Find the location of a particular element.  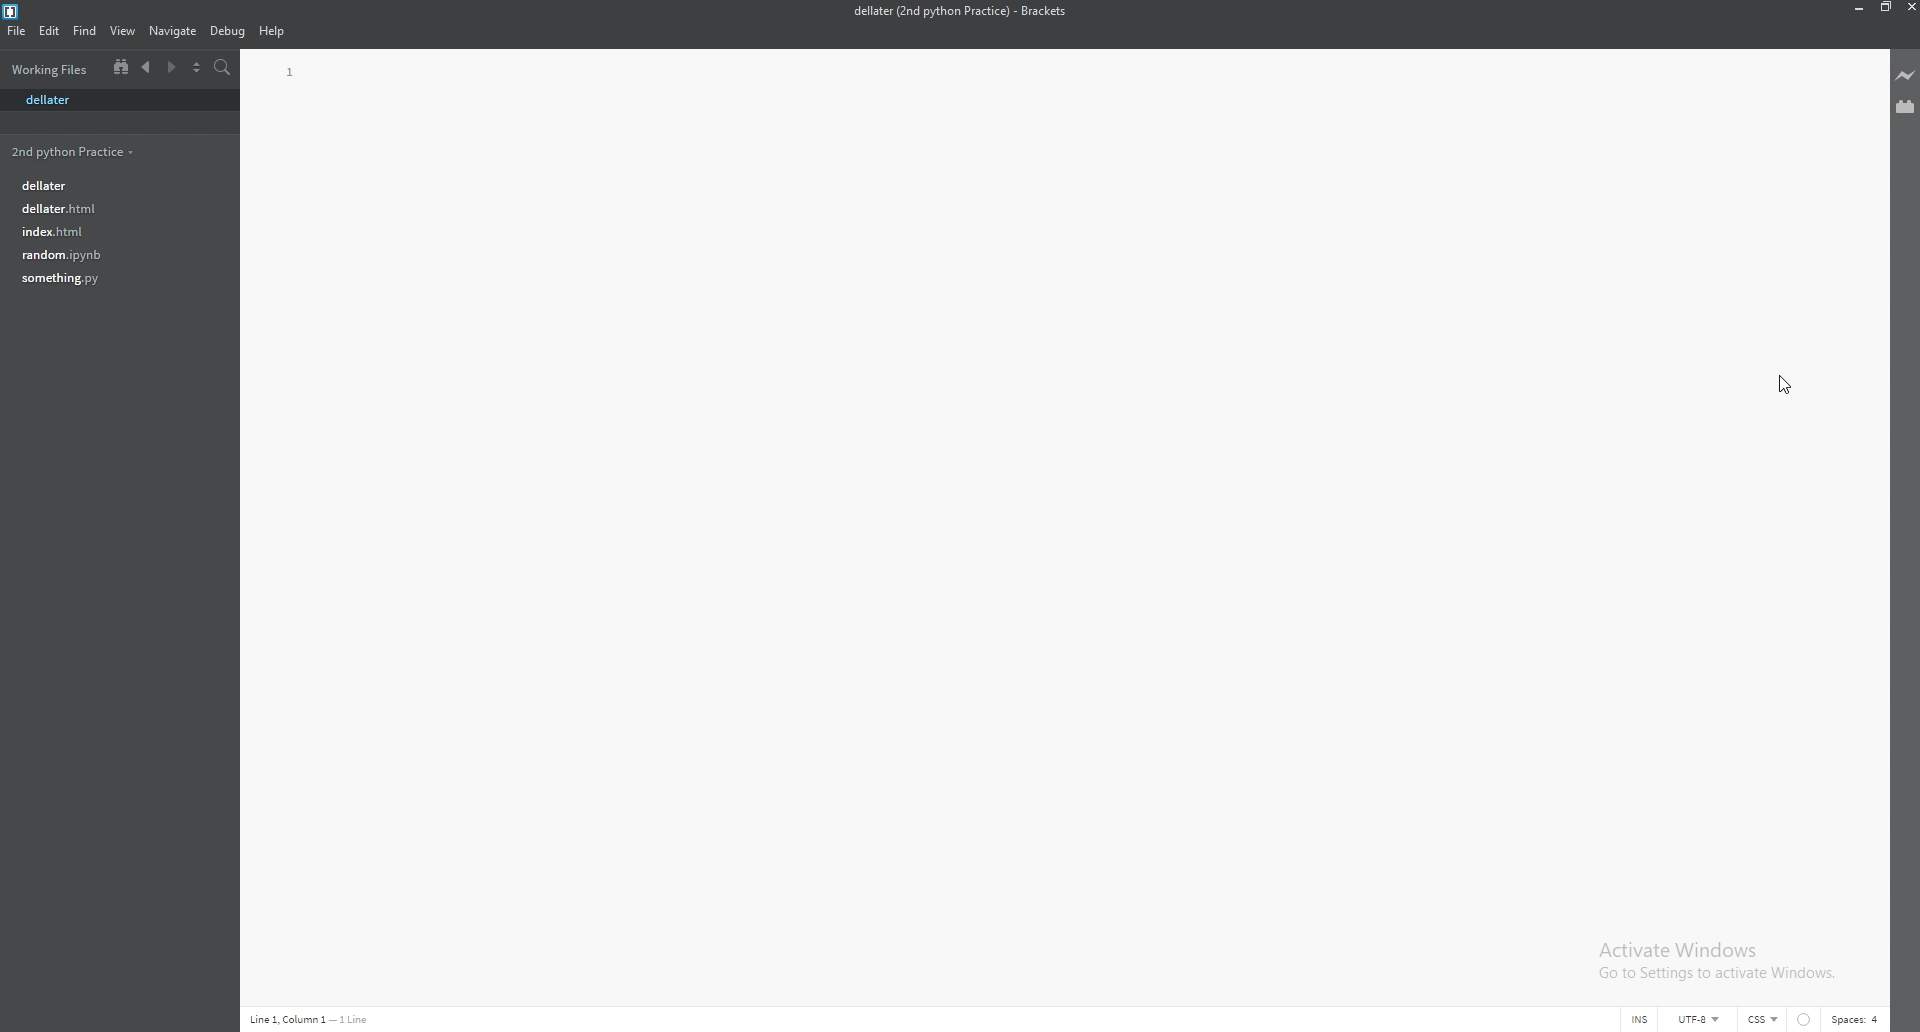

file is located at coordinates (109, 230).